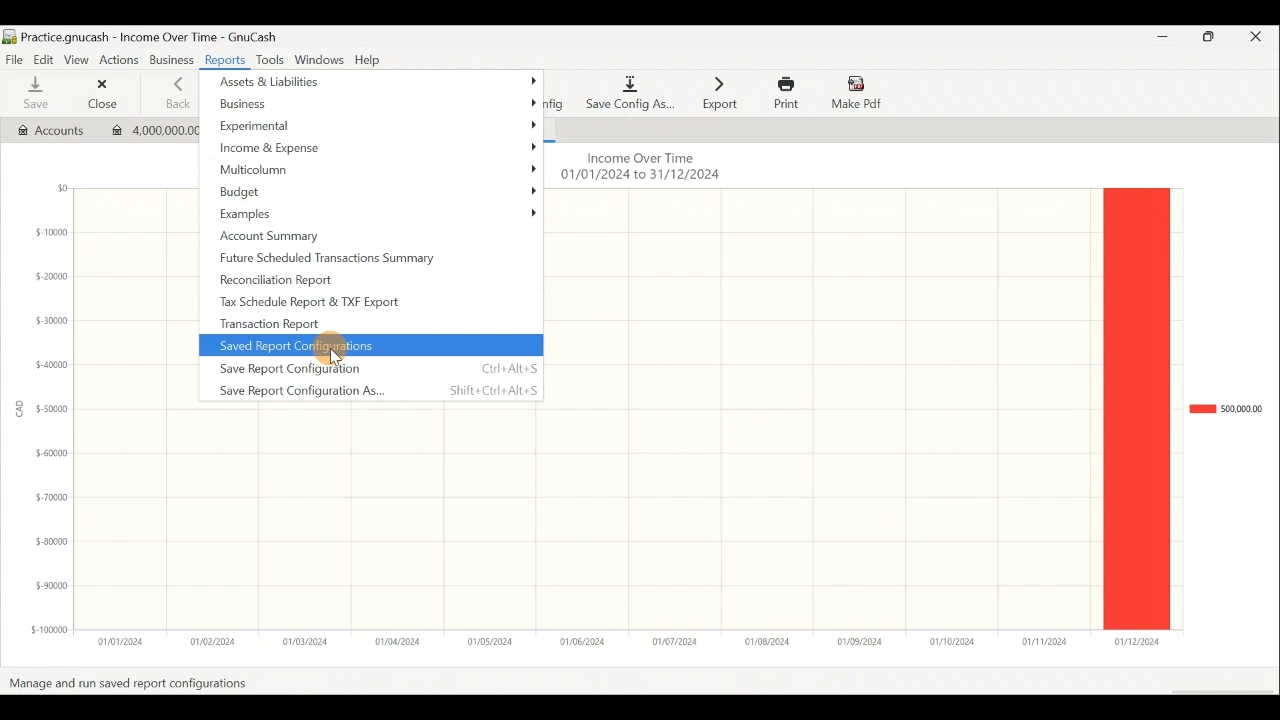  I want to click on Transaction report, so click(274, 324).